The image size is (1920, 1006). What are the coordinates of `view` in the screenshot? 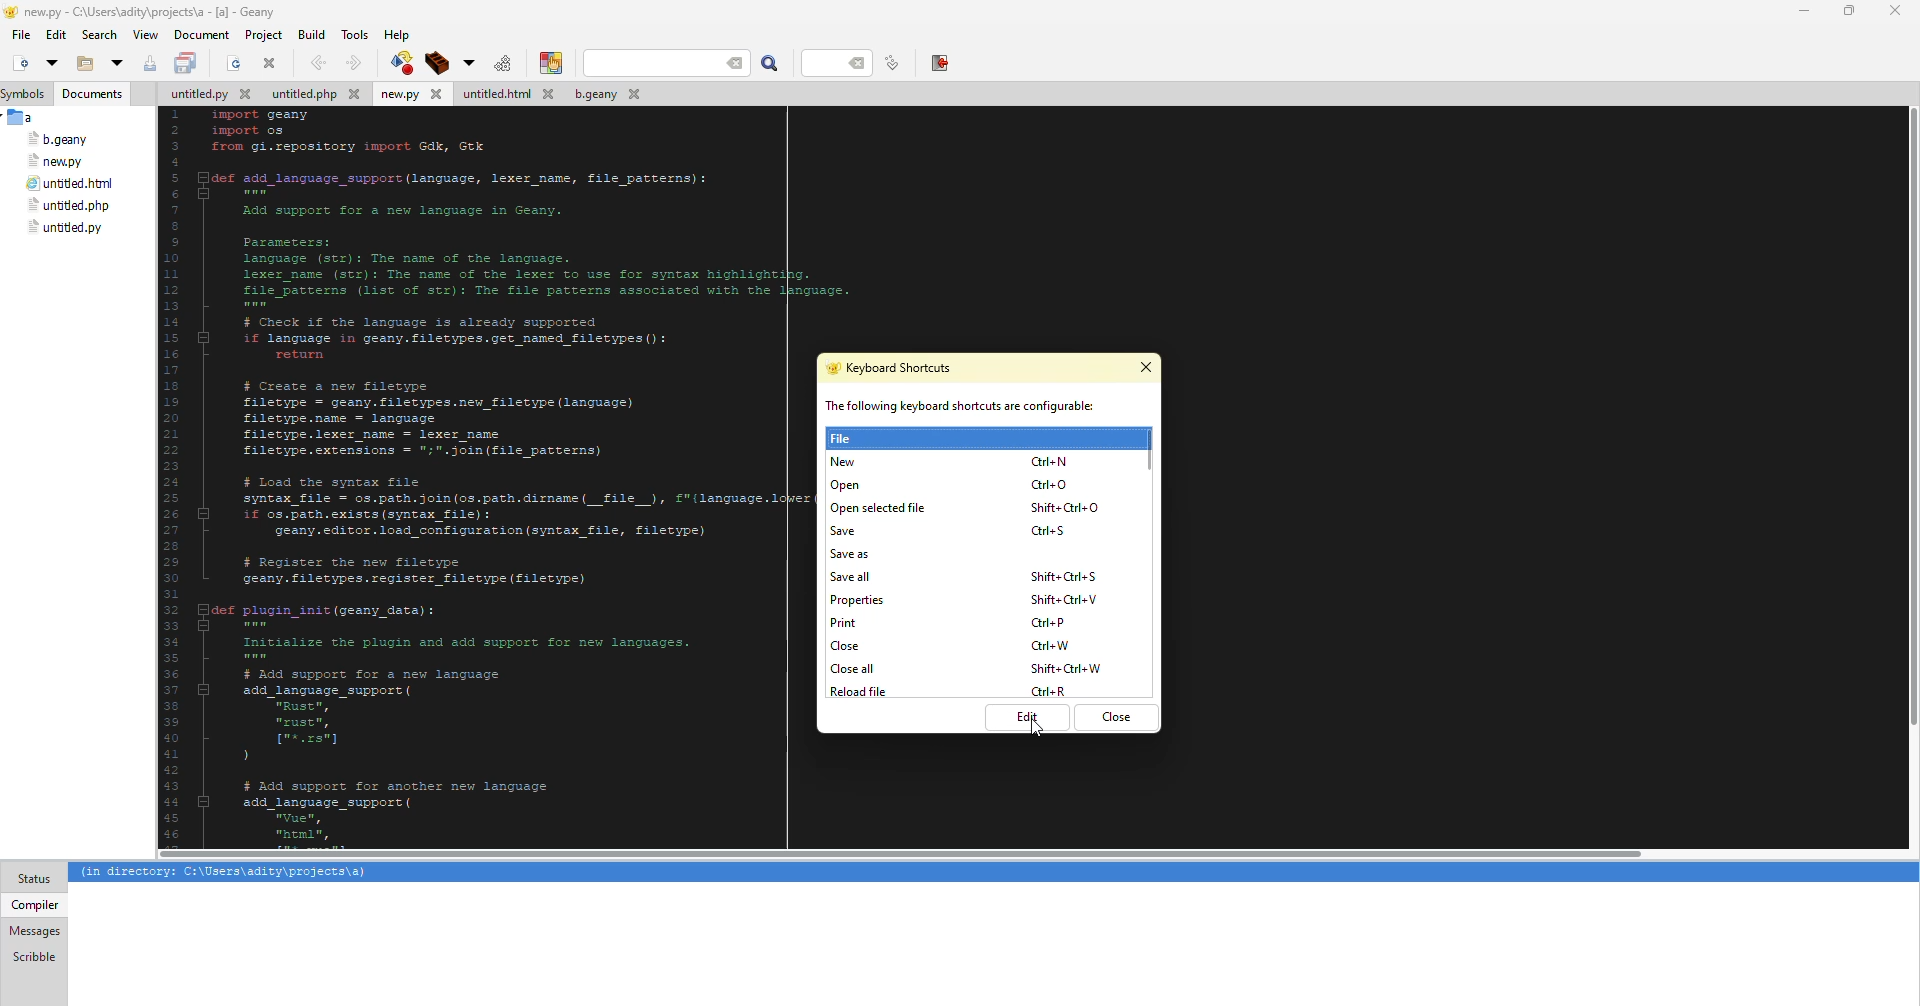 It's located at (145, 35).